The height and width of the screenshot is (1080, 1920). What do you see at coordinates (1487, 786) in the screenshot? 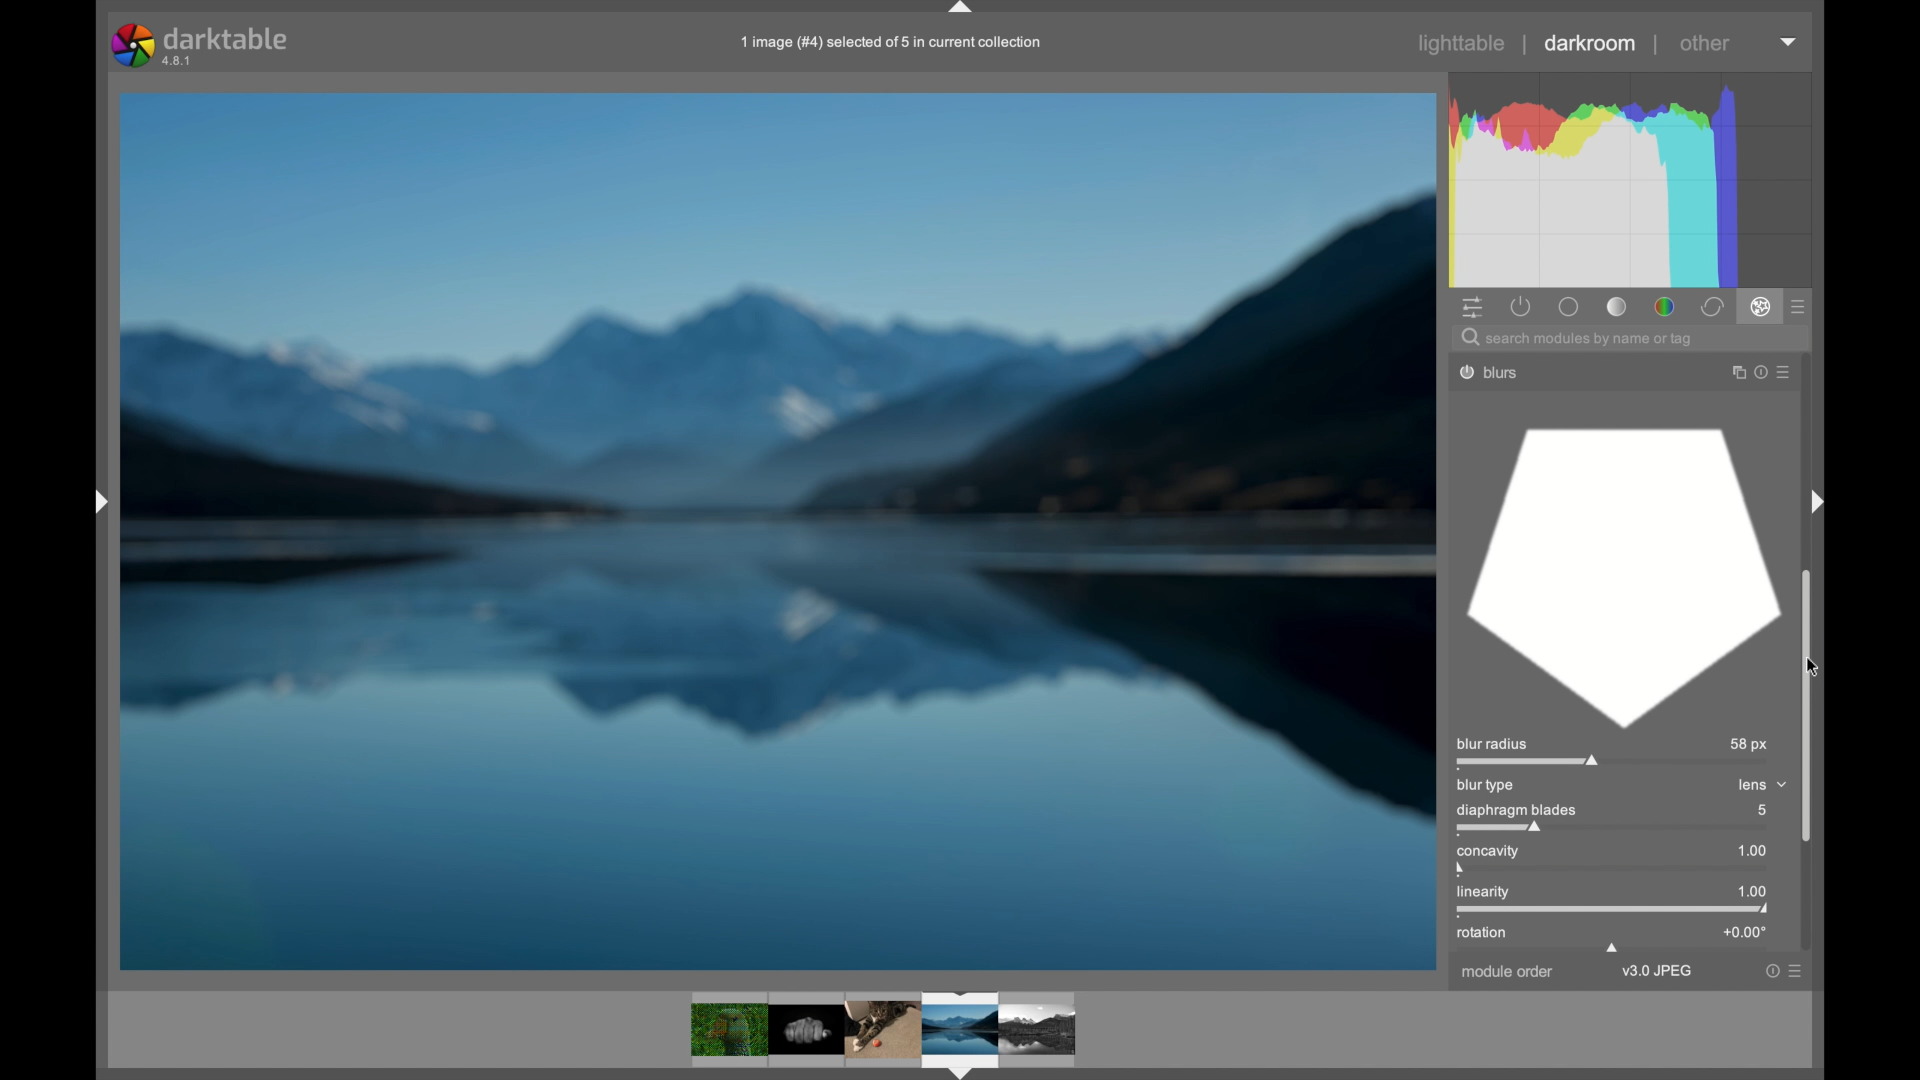
I see `blur  type` at bounding box center [1487, 786].